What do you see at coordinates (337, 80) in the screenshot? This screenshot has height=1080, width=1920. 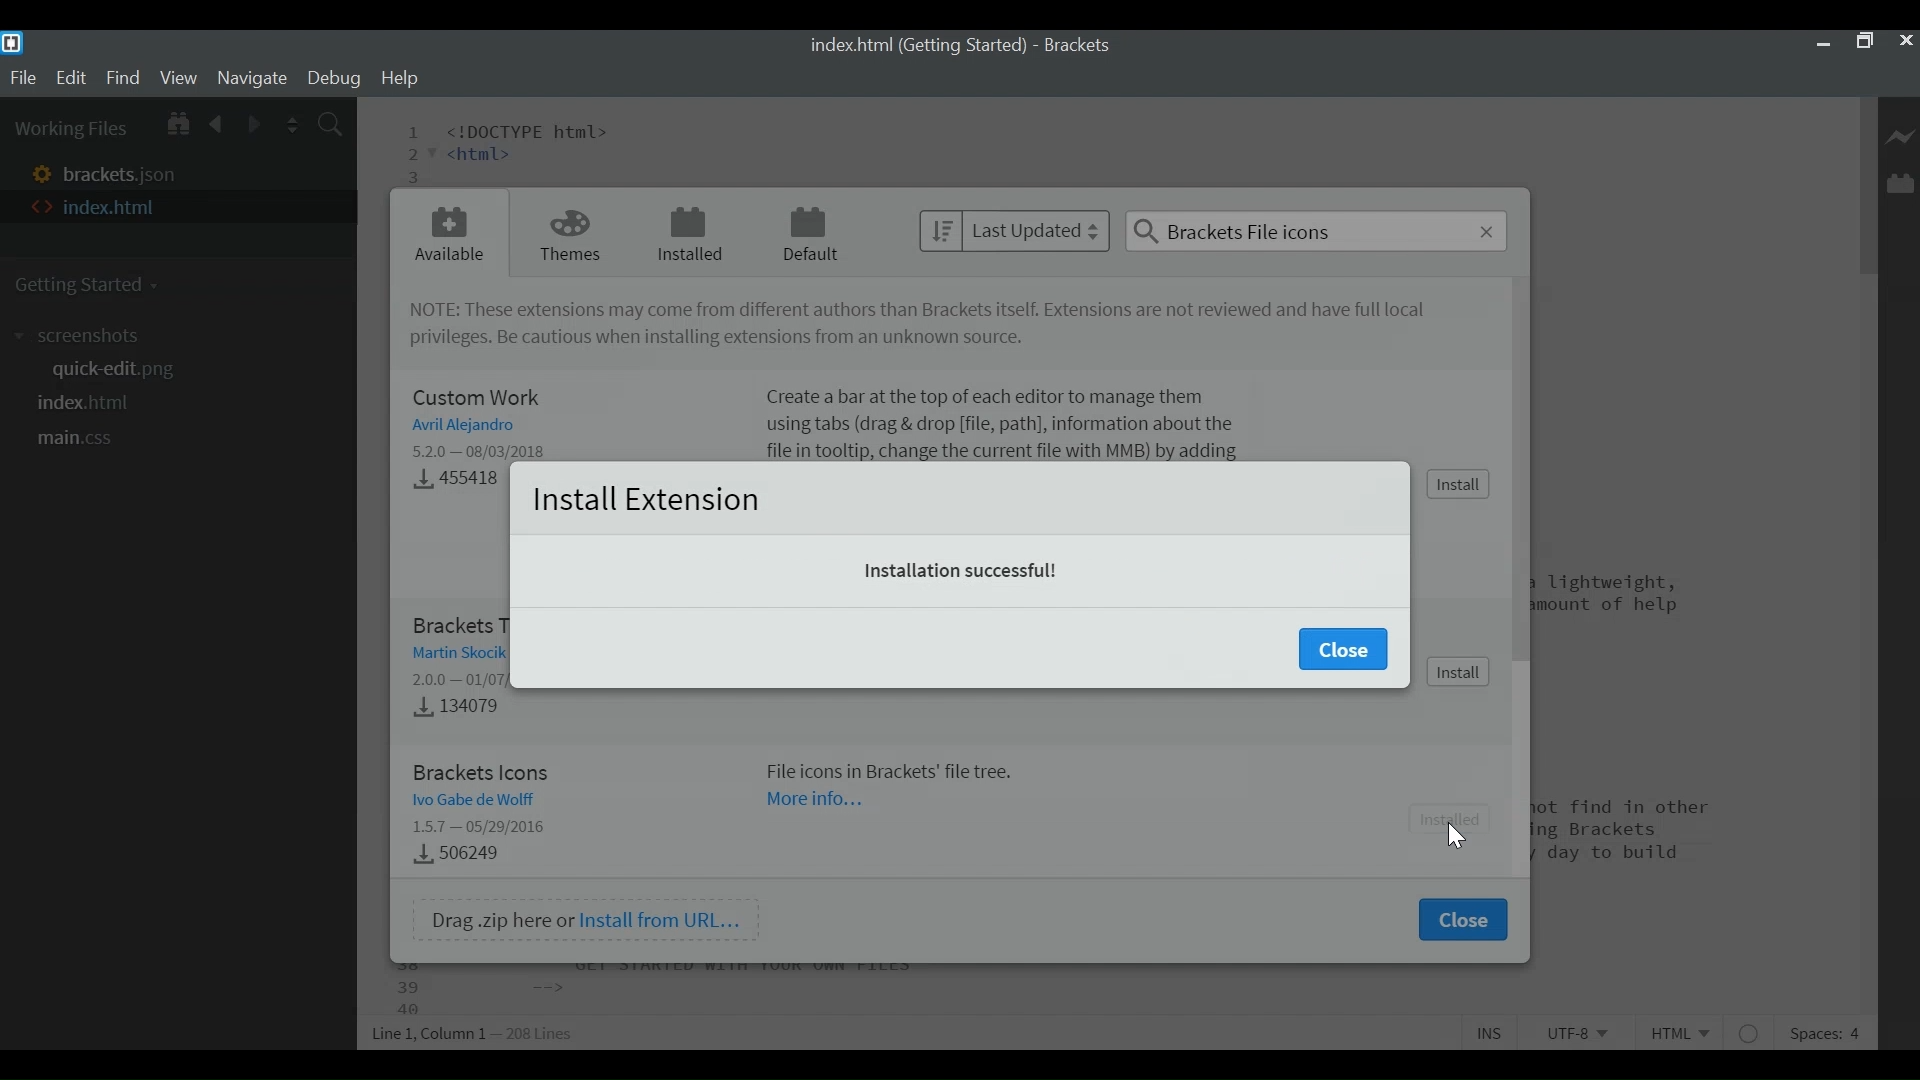 I see `Debug` at bounding box center [337, 80].